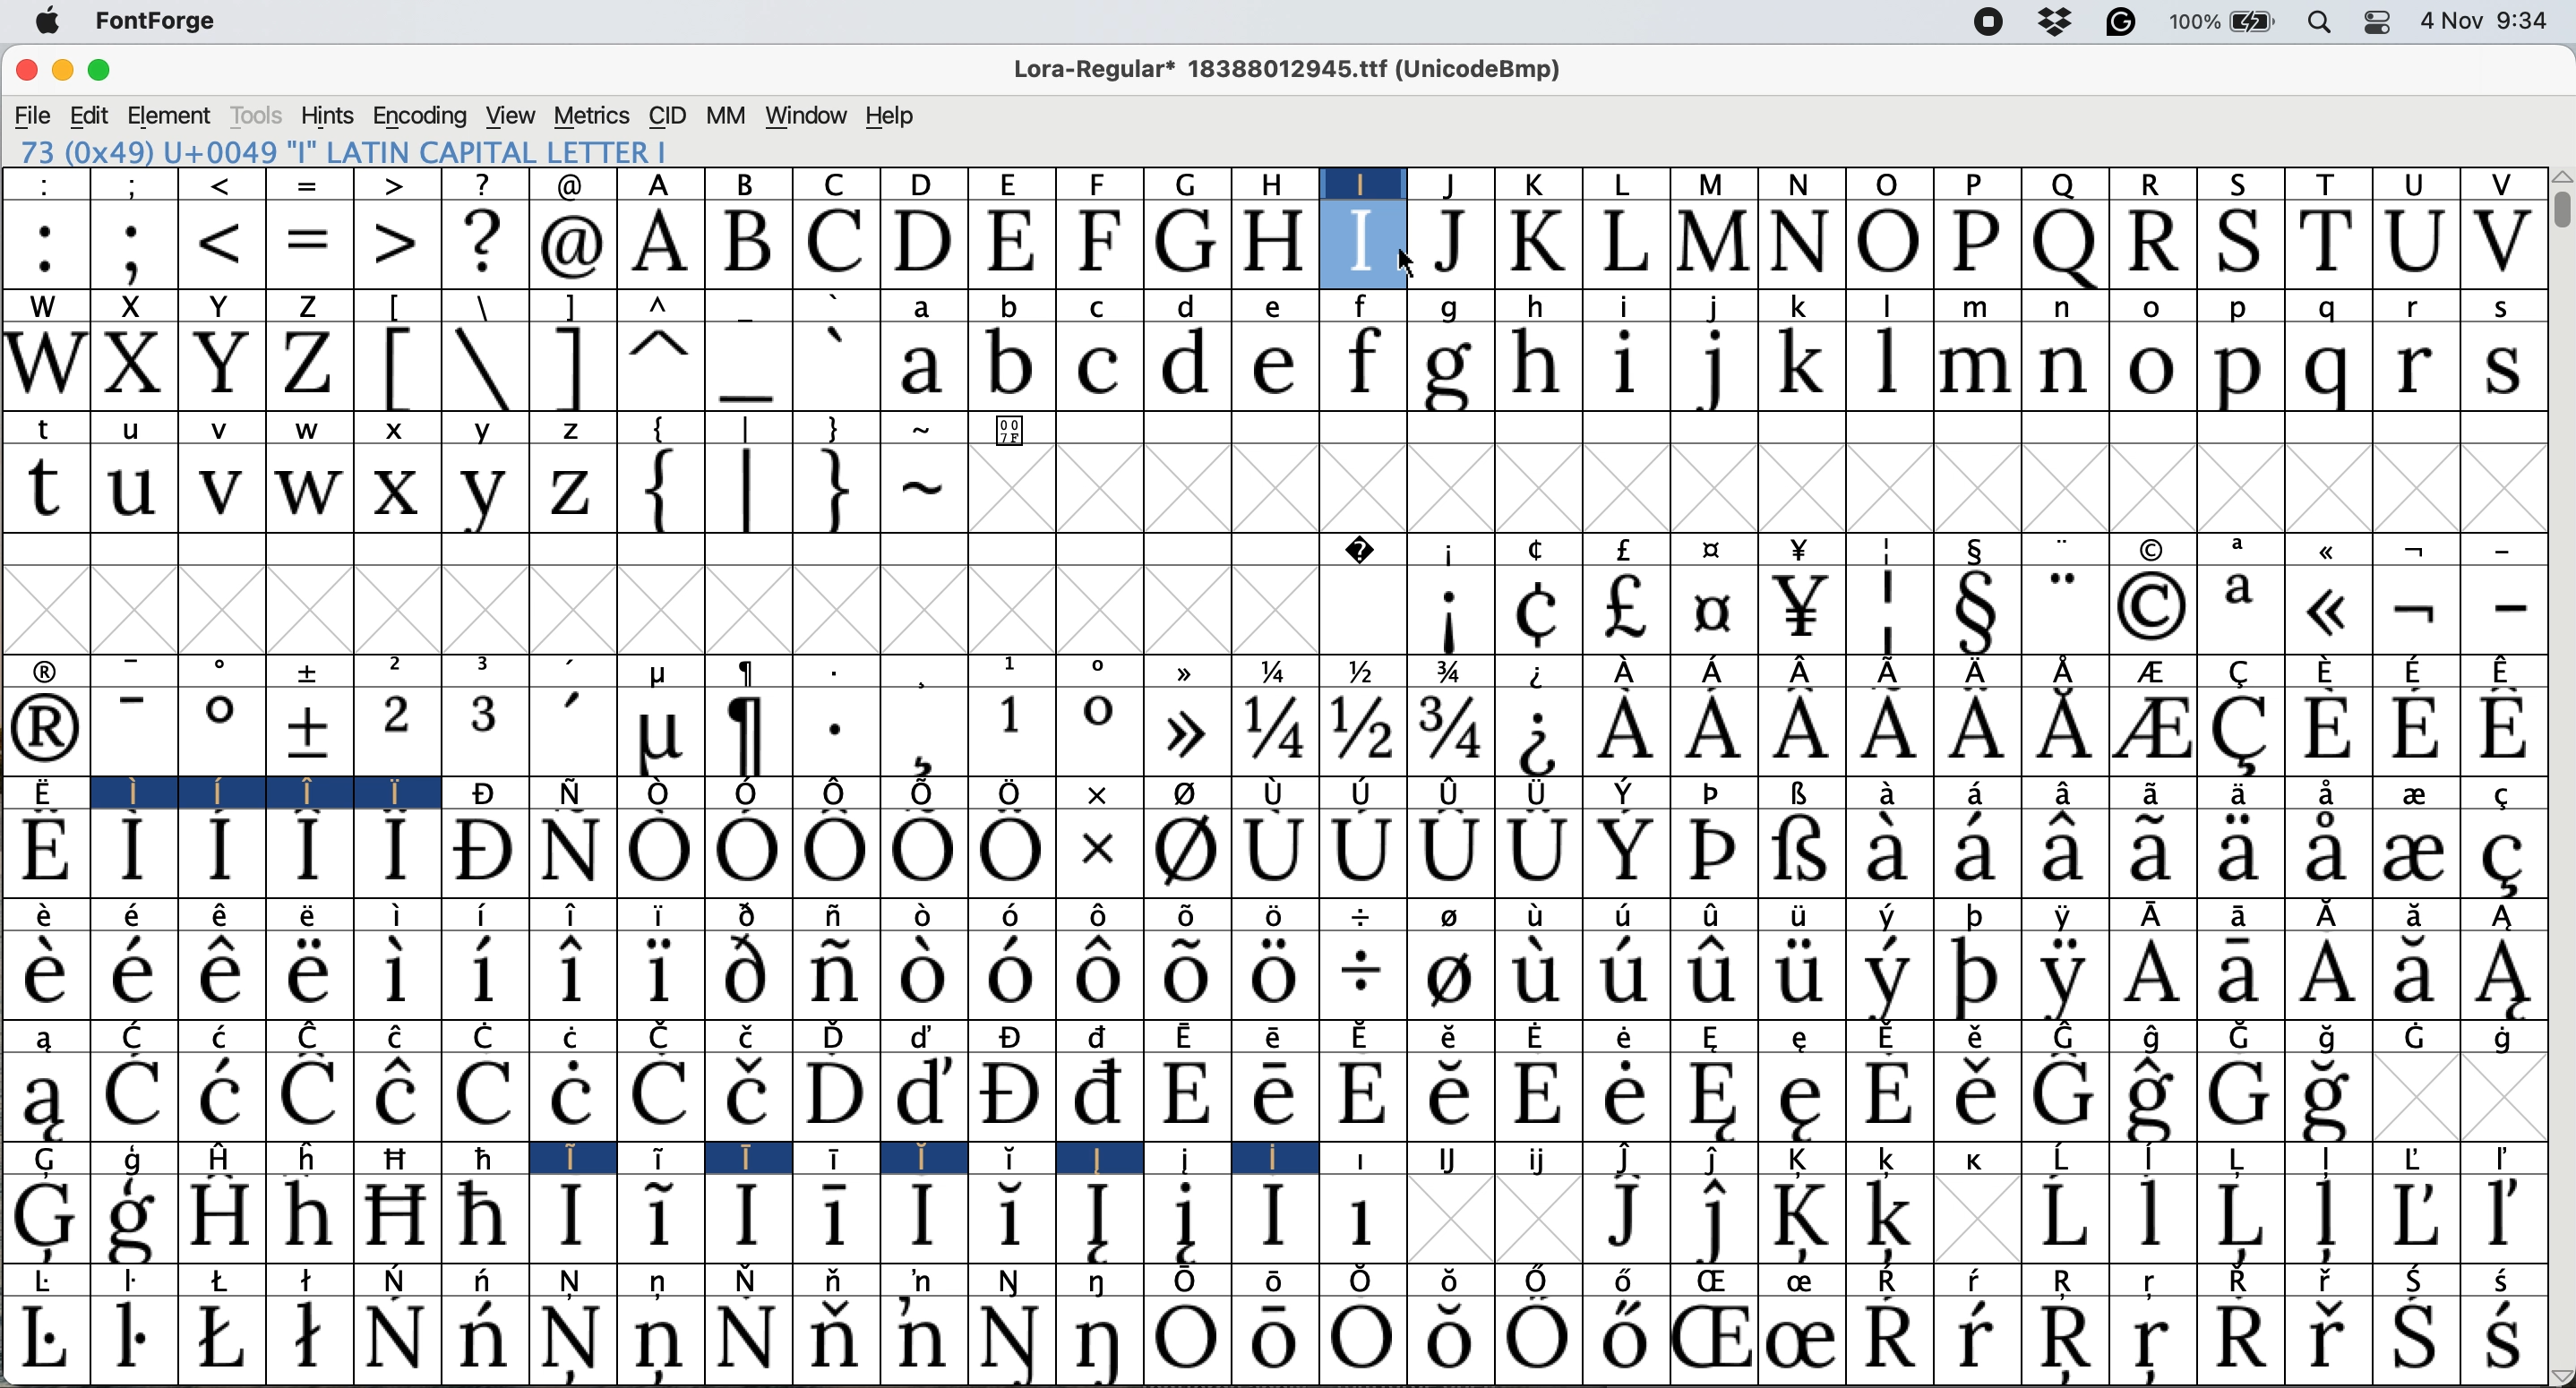 This screenshot has height=1388, width=2576. Describe the element at coordinates (1541, 913) in the screenshot. I see `Symbol` at that location.